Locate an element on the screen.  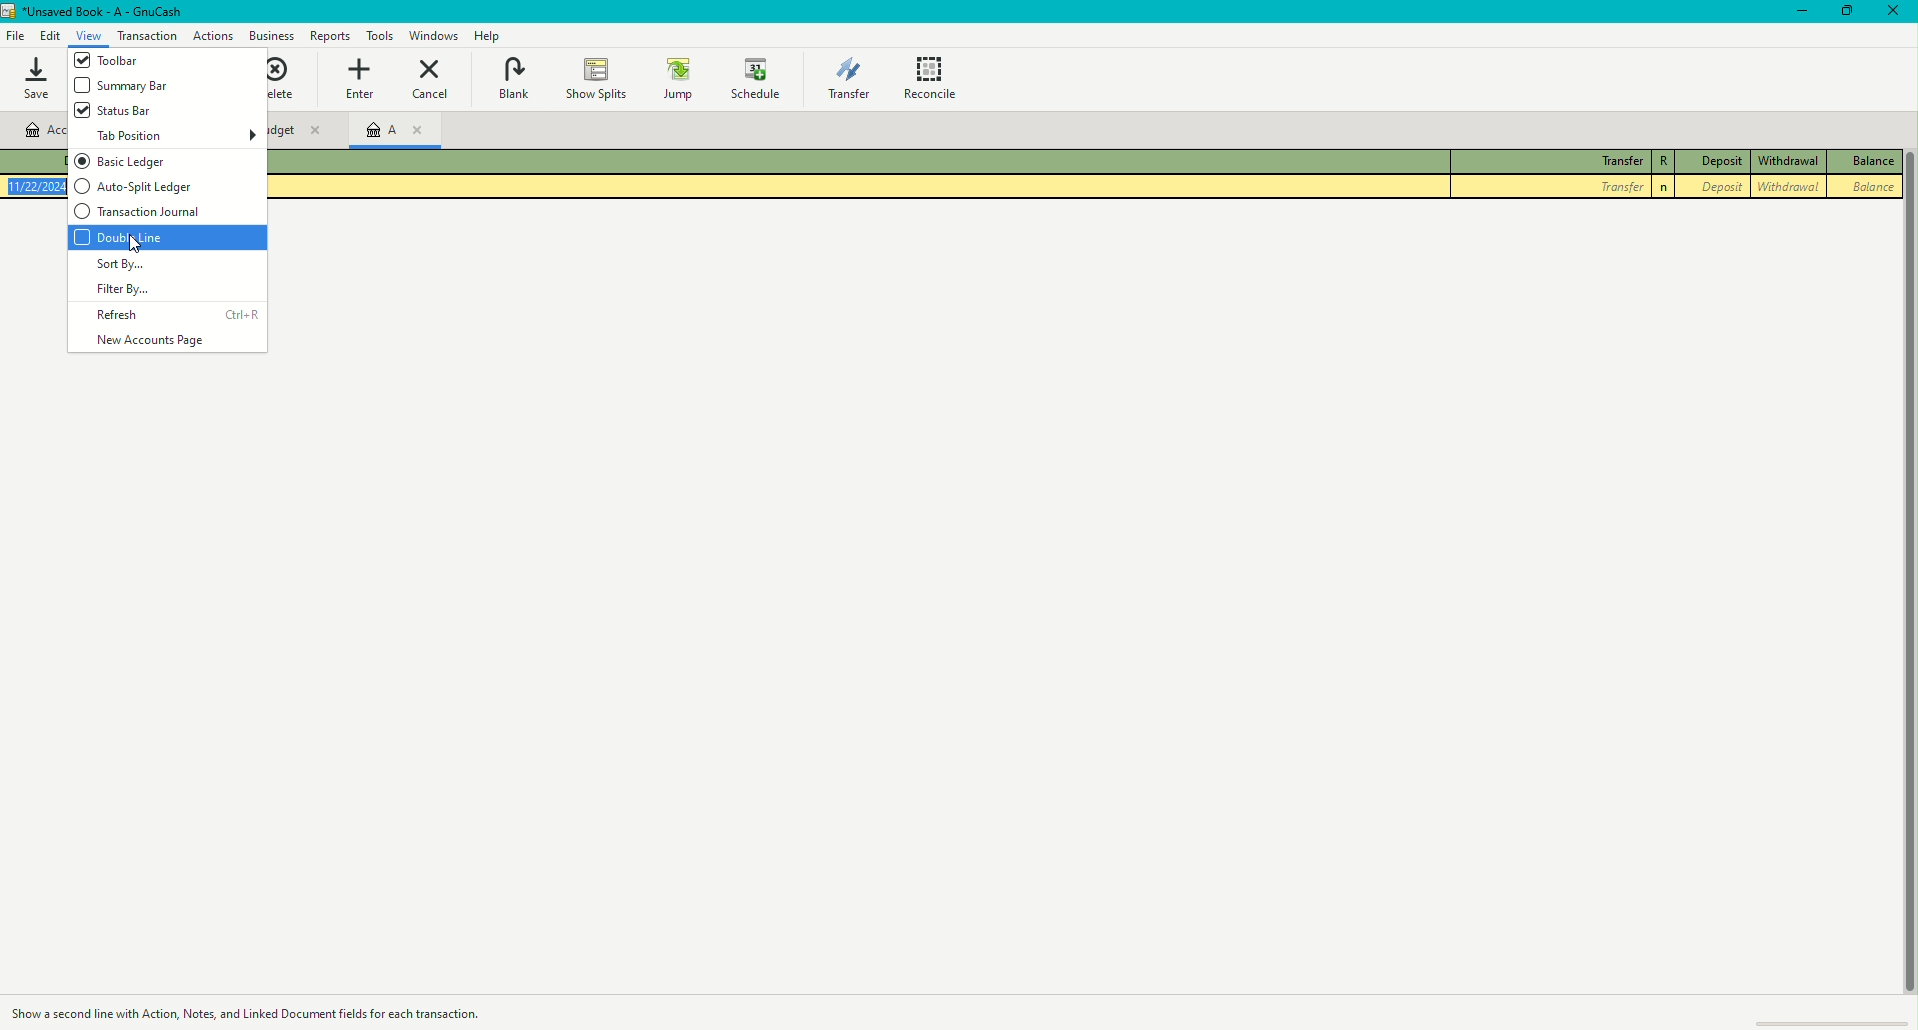
Reconcile is located at coordinates (935, 78).